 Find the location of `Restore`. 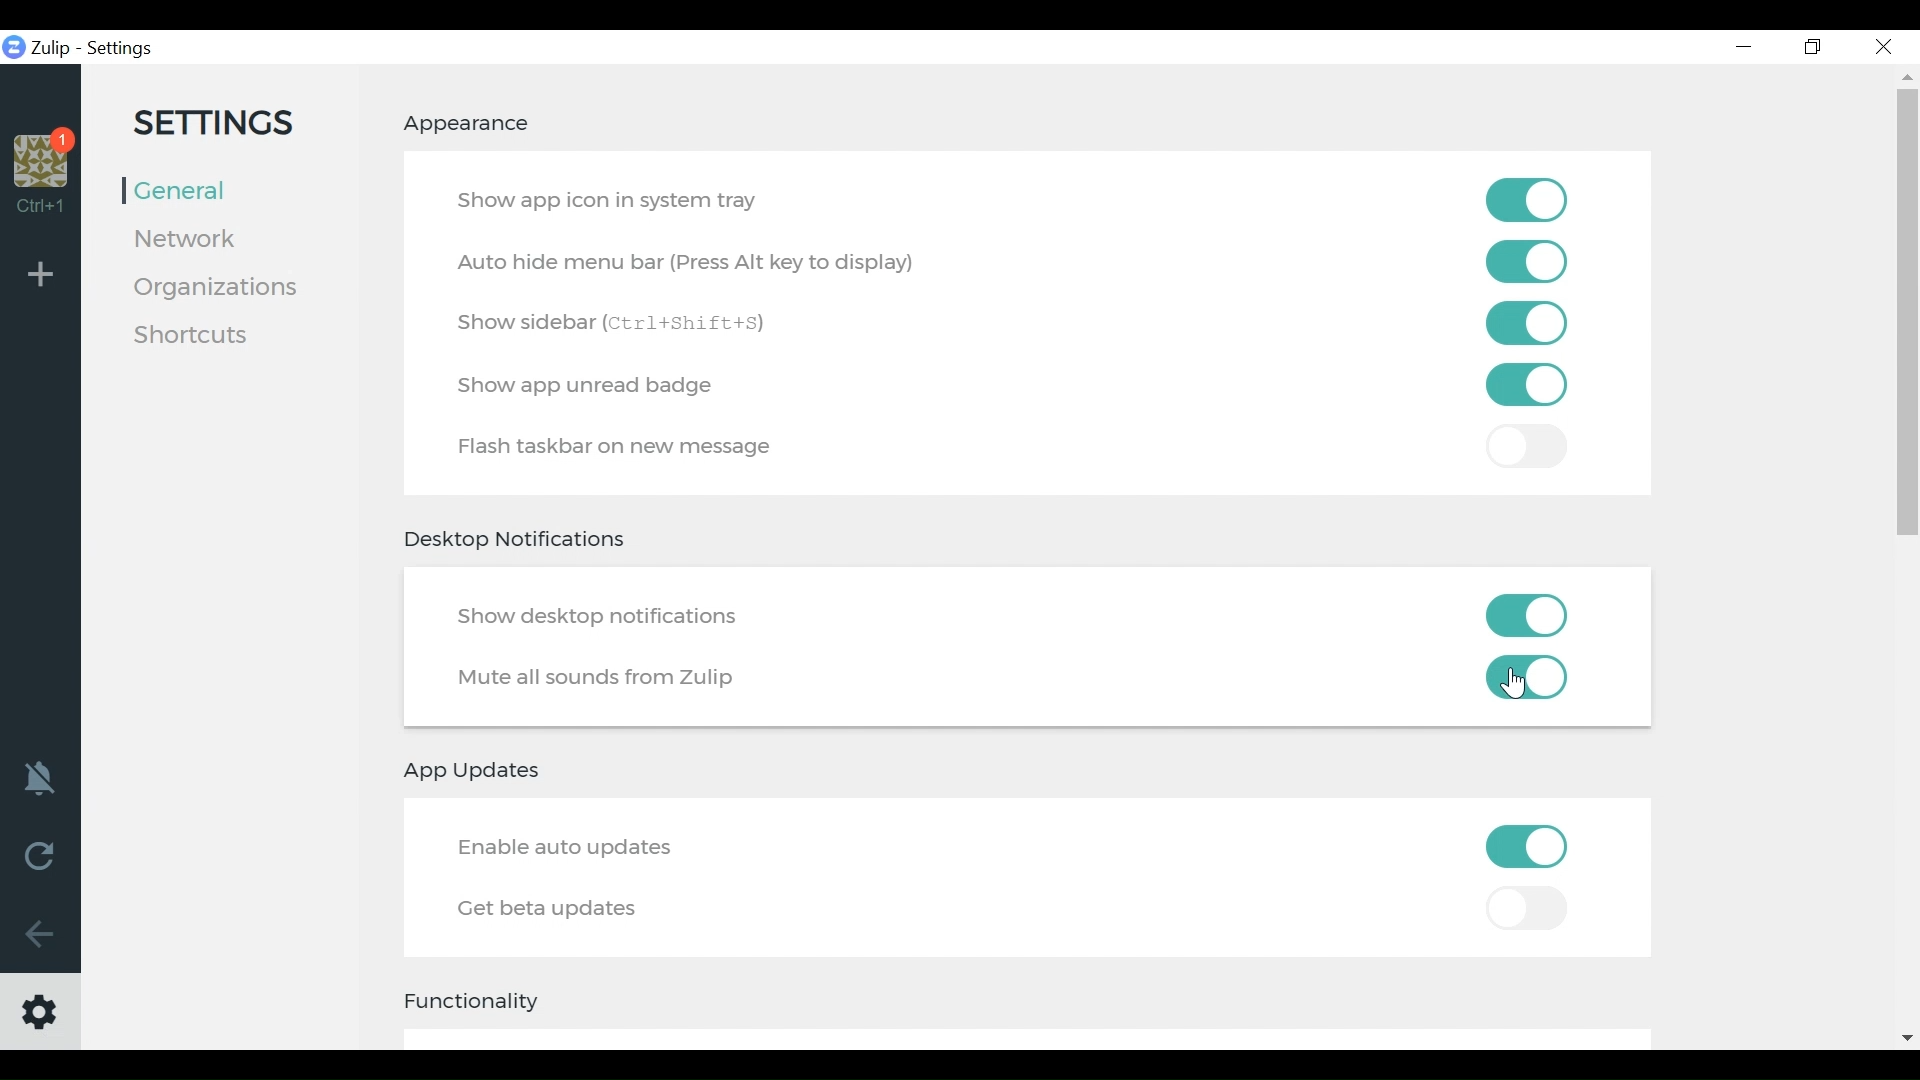

Restore is located at coordinates (1814, 48).